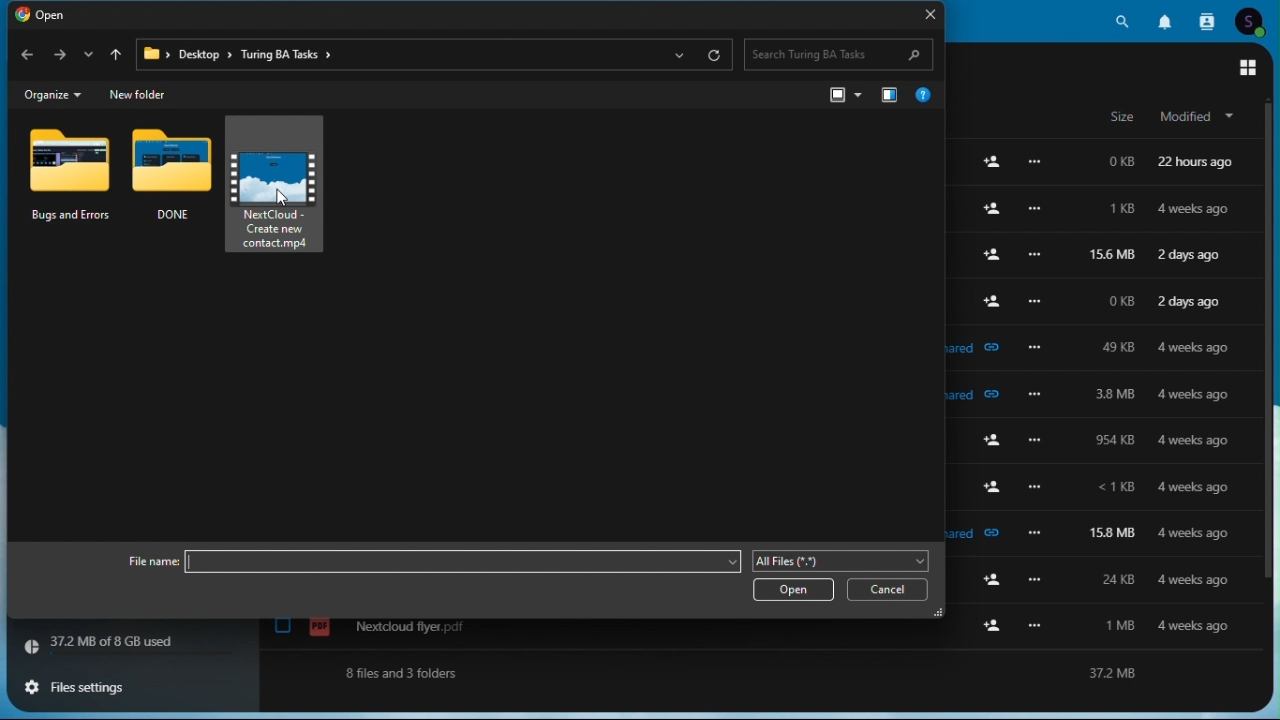 This screenshot has height=720, width=1280. I want to click on scroll bar, so click(1266, 345).